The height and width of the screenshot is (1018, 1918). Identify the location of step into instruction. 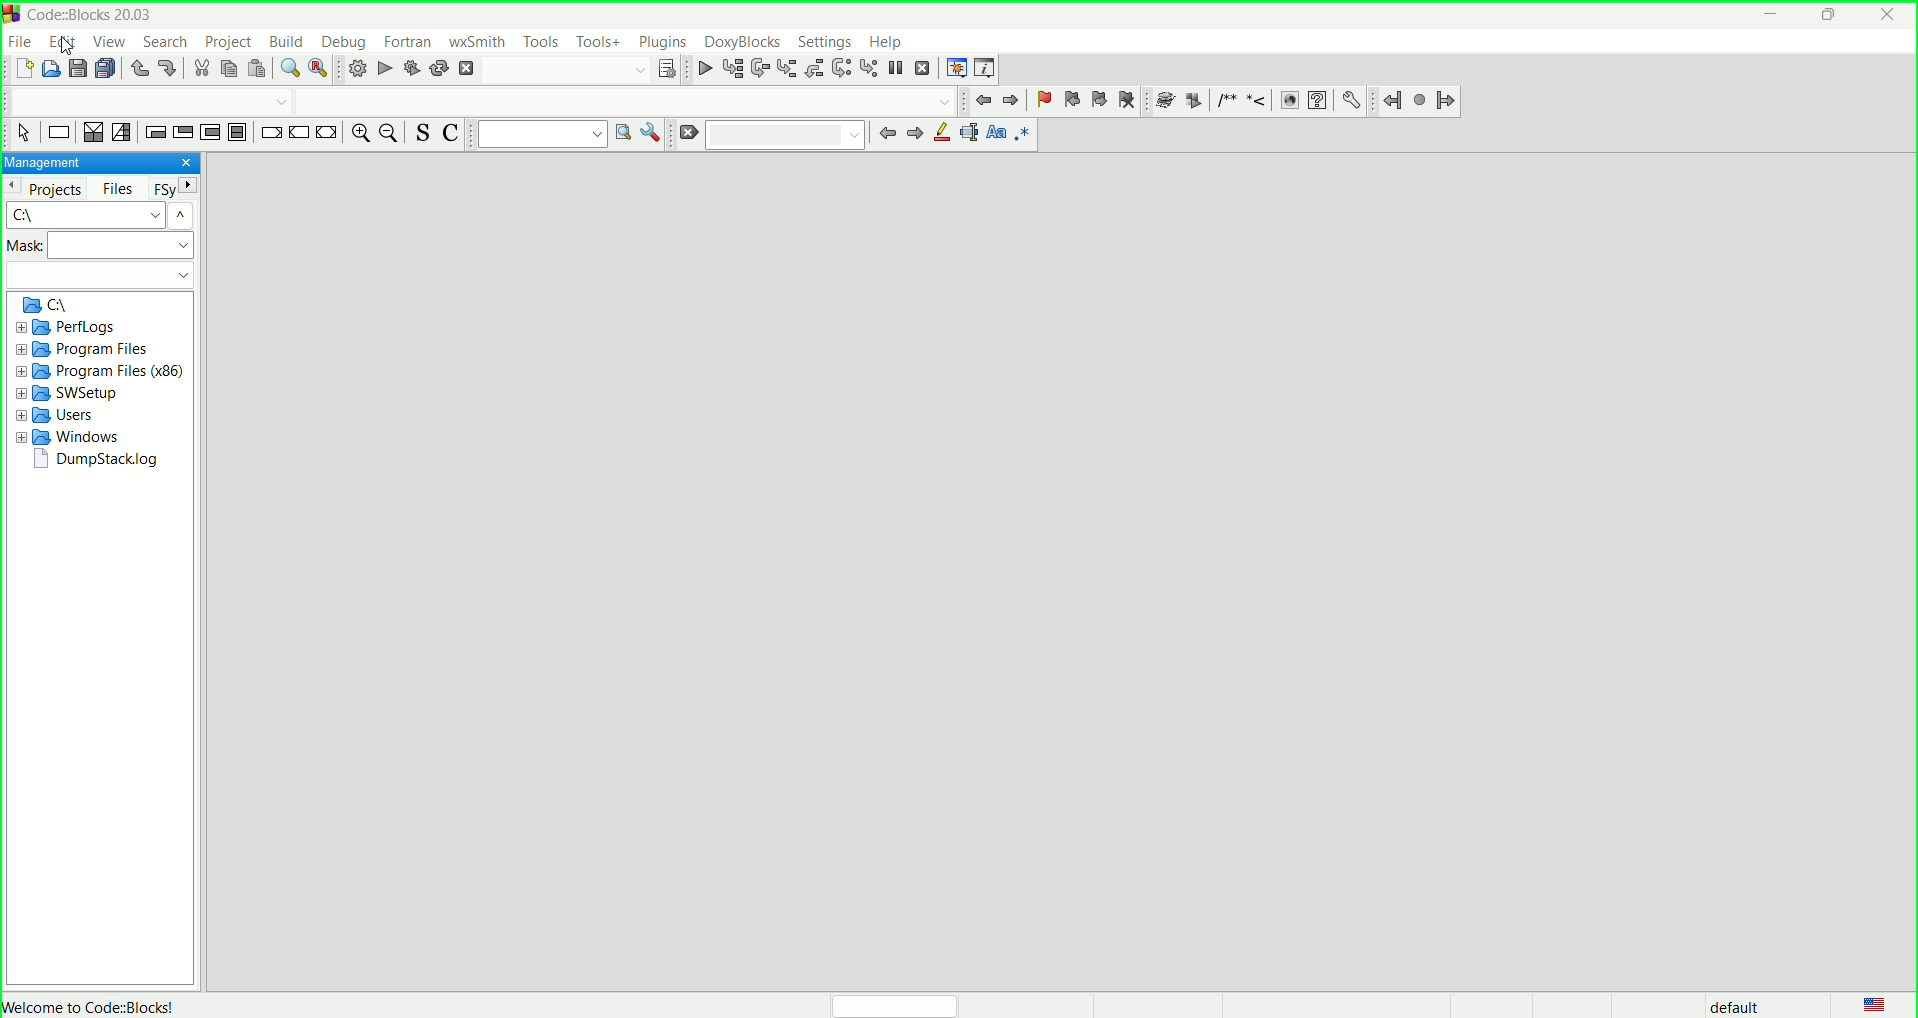
(869, 69).